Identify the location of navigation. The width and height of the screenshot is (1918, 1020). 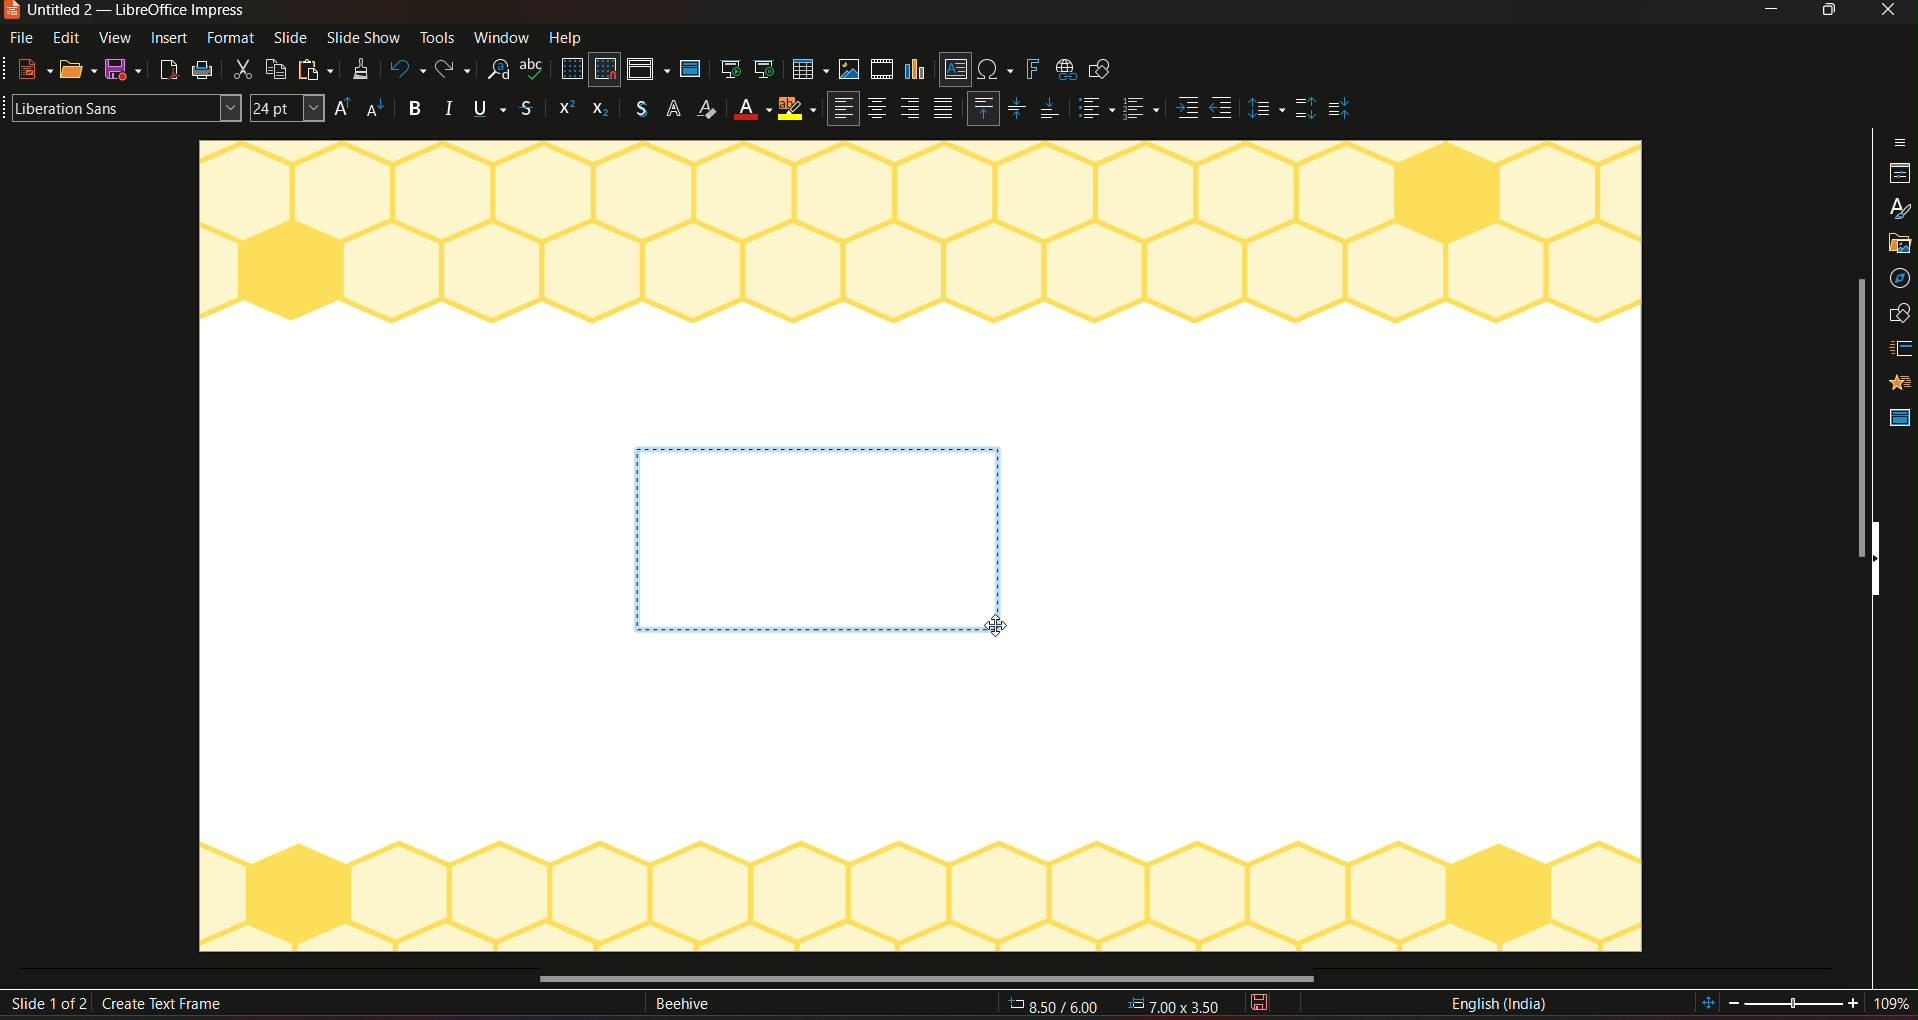
(1900, 240).